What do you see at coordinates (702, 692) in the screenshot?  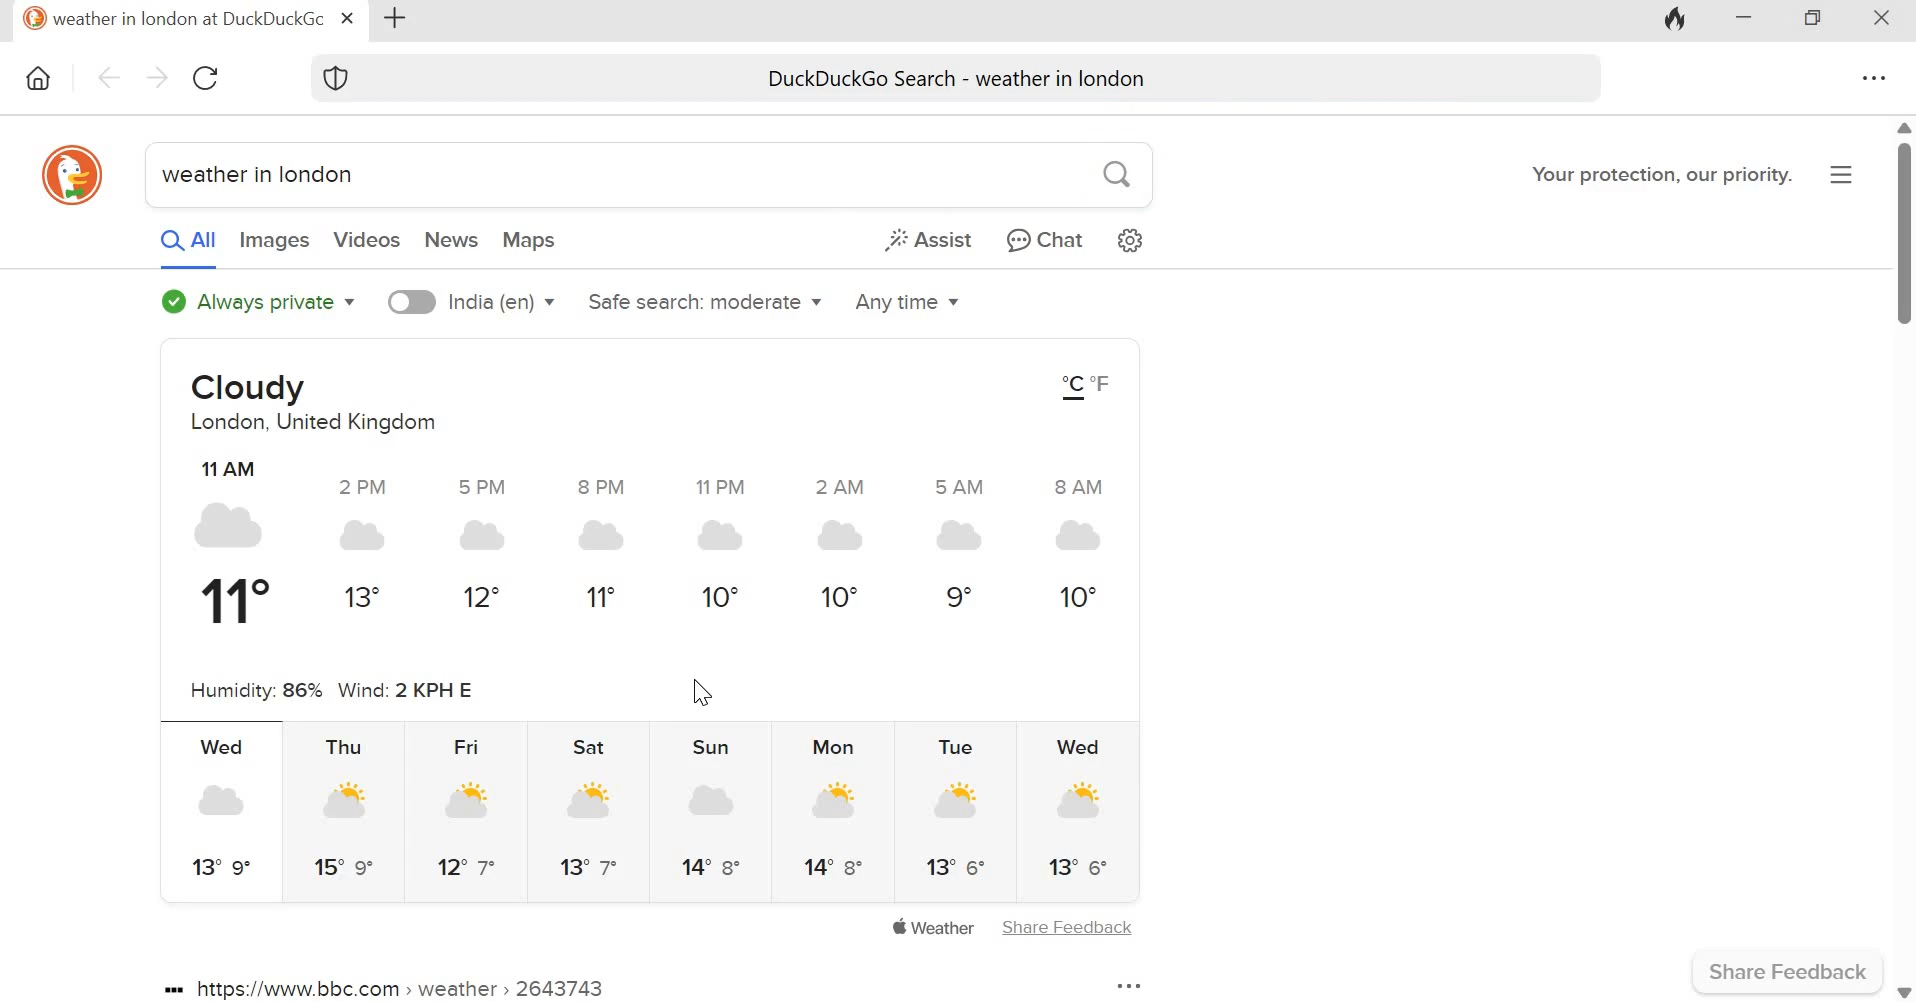 I see `Cursor` at bounding box center [702, 692].